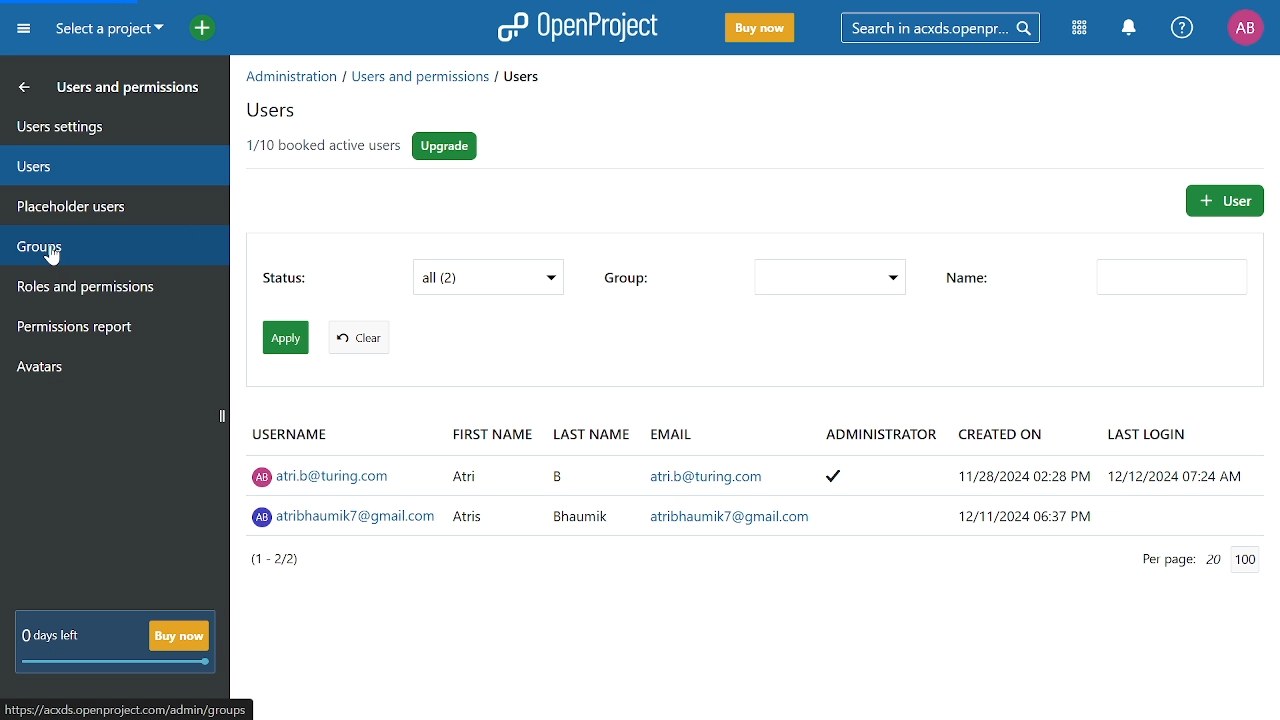 The height and width of the screenshot is (720, 1280). What do you see at coordinates (393, 77) in the screenshot?
I see `Path to current location "Administration/Users and permissions/Users"` at bounding box center [393, 77].